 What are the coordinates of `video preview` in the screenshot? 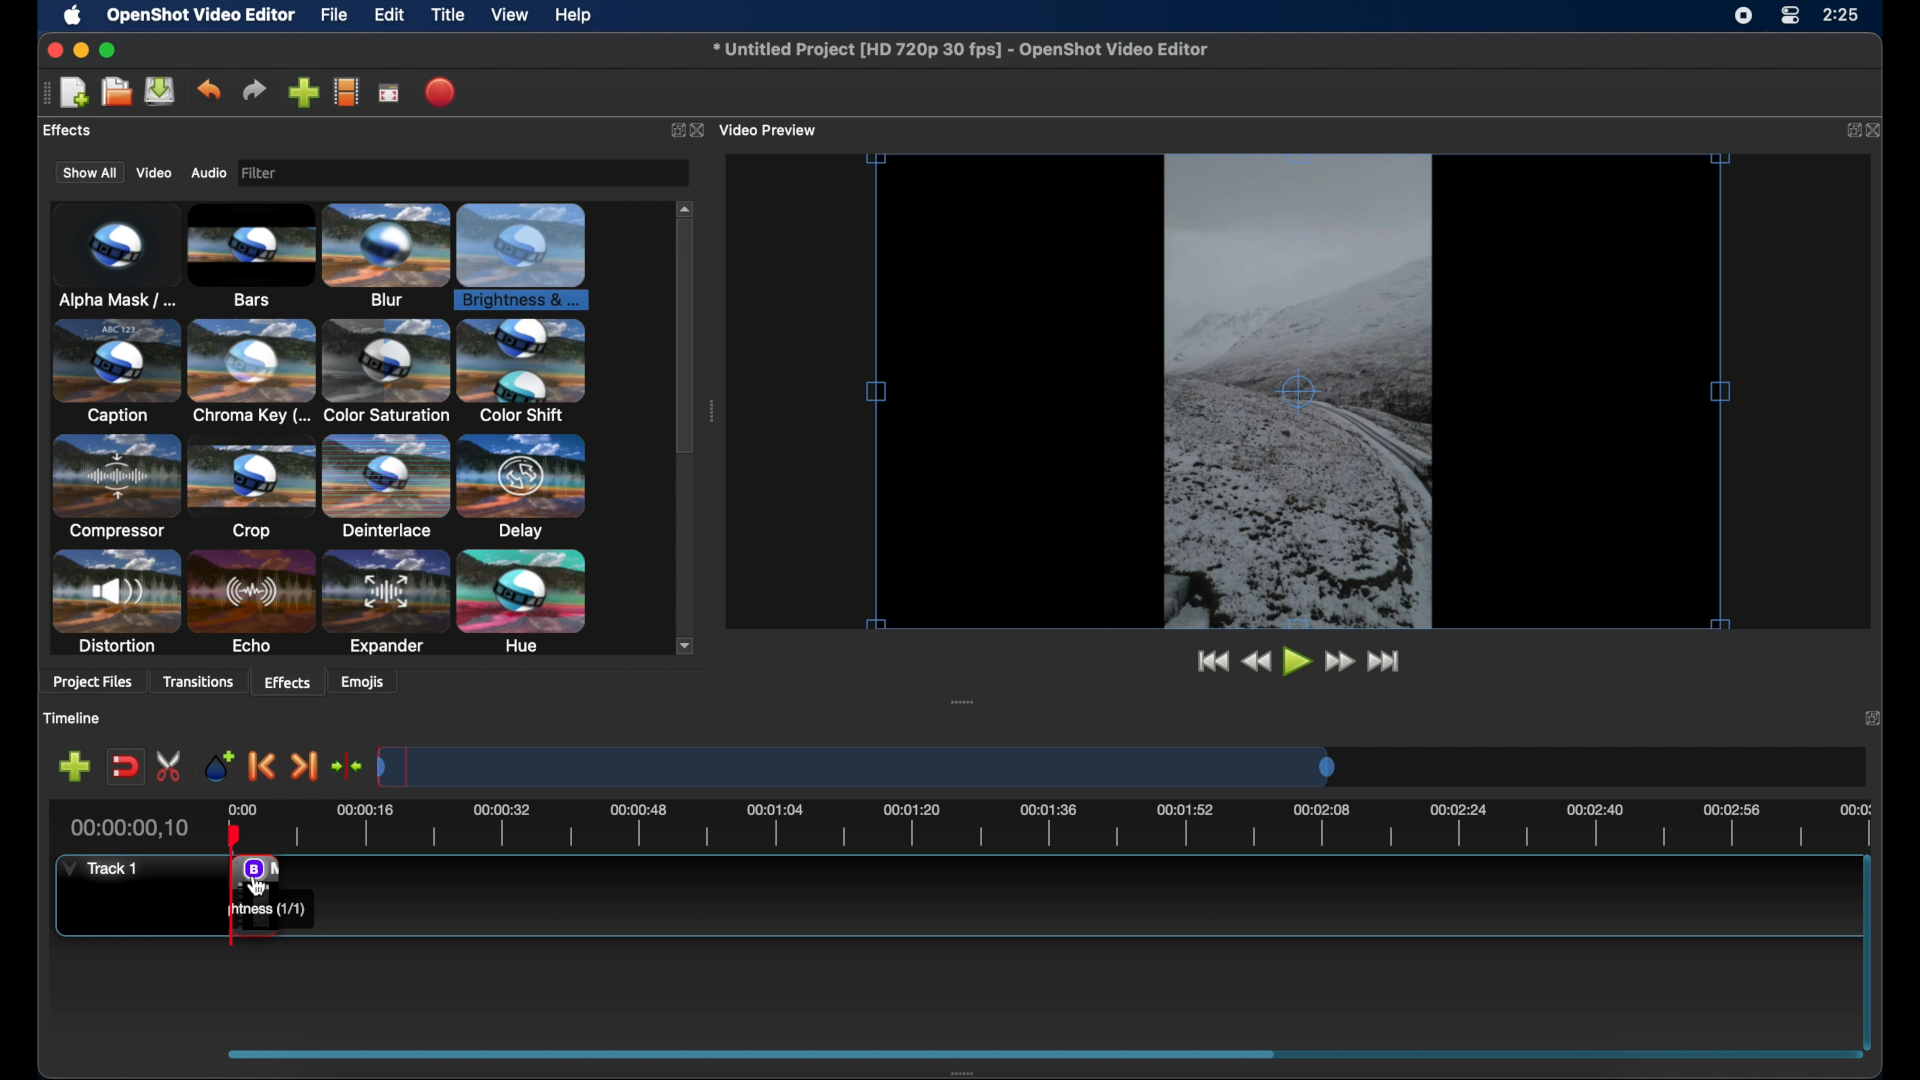 It's located at (770, 129).